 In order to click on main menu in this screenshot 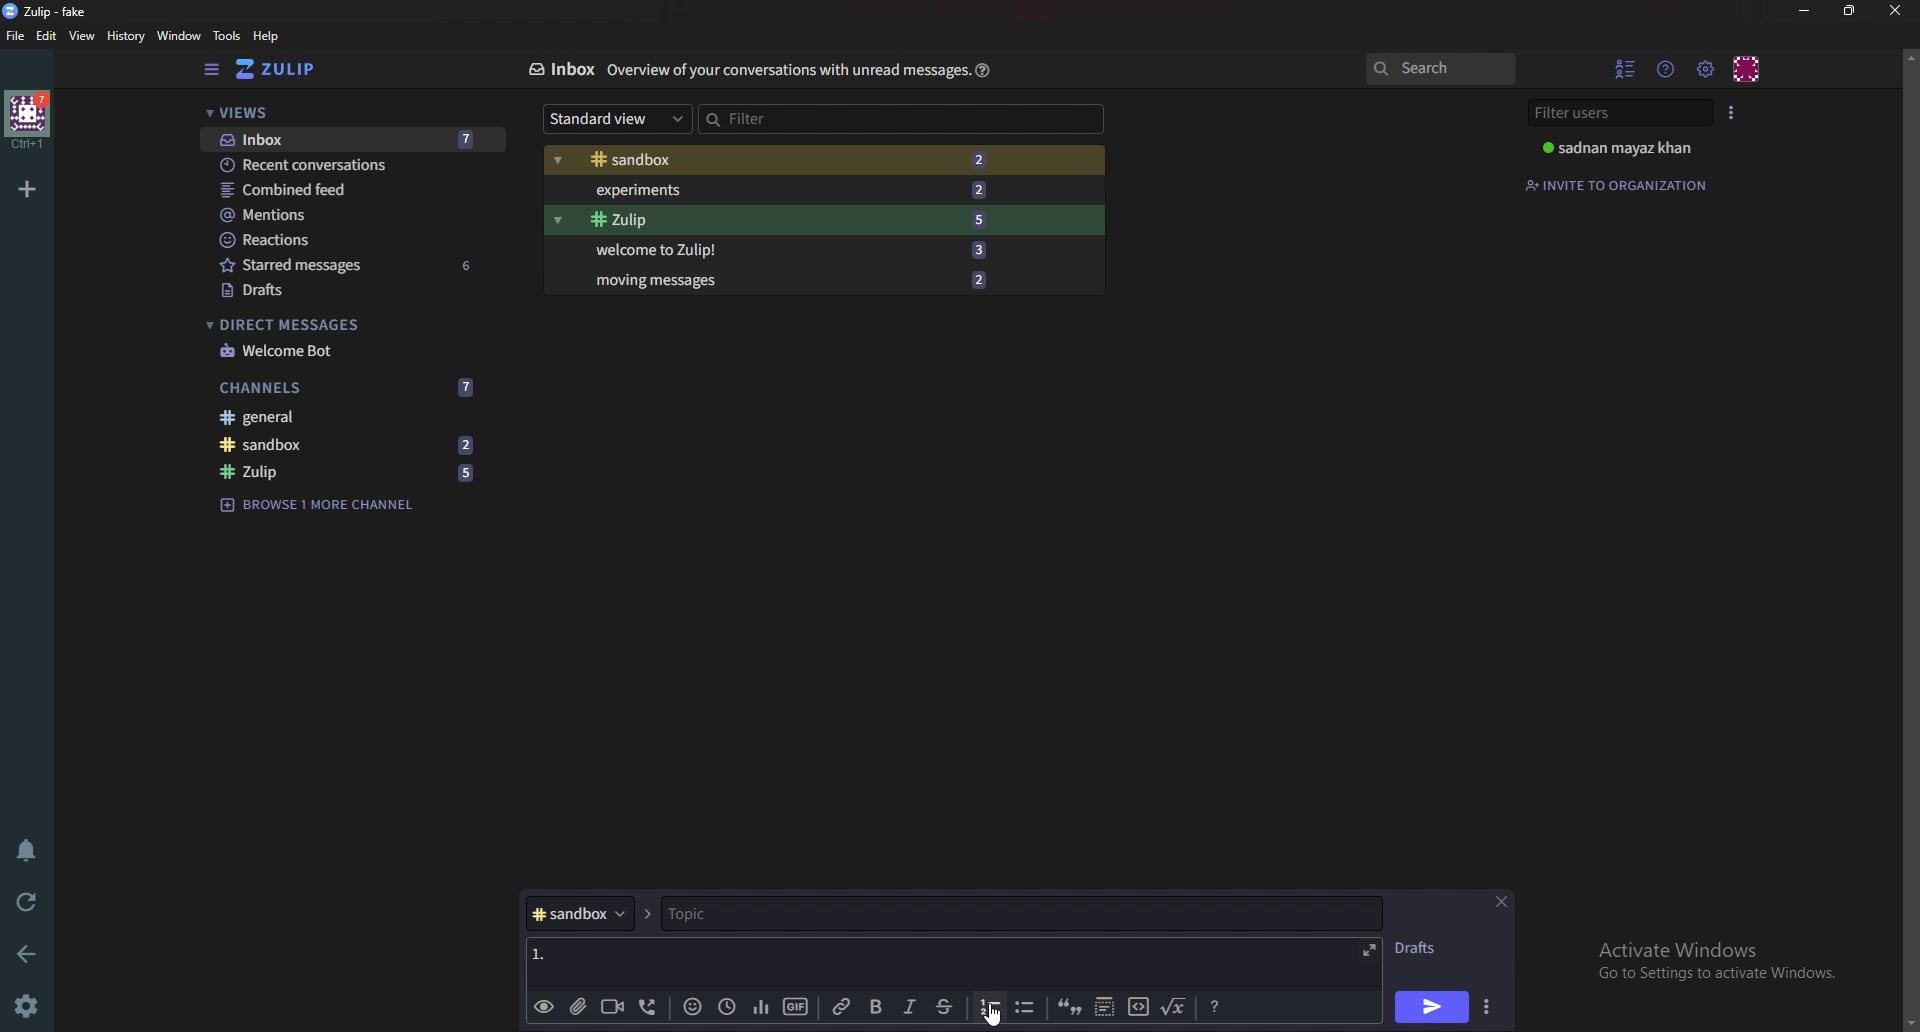, I will do `click(1707, 68)`.